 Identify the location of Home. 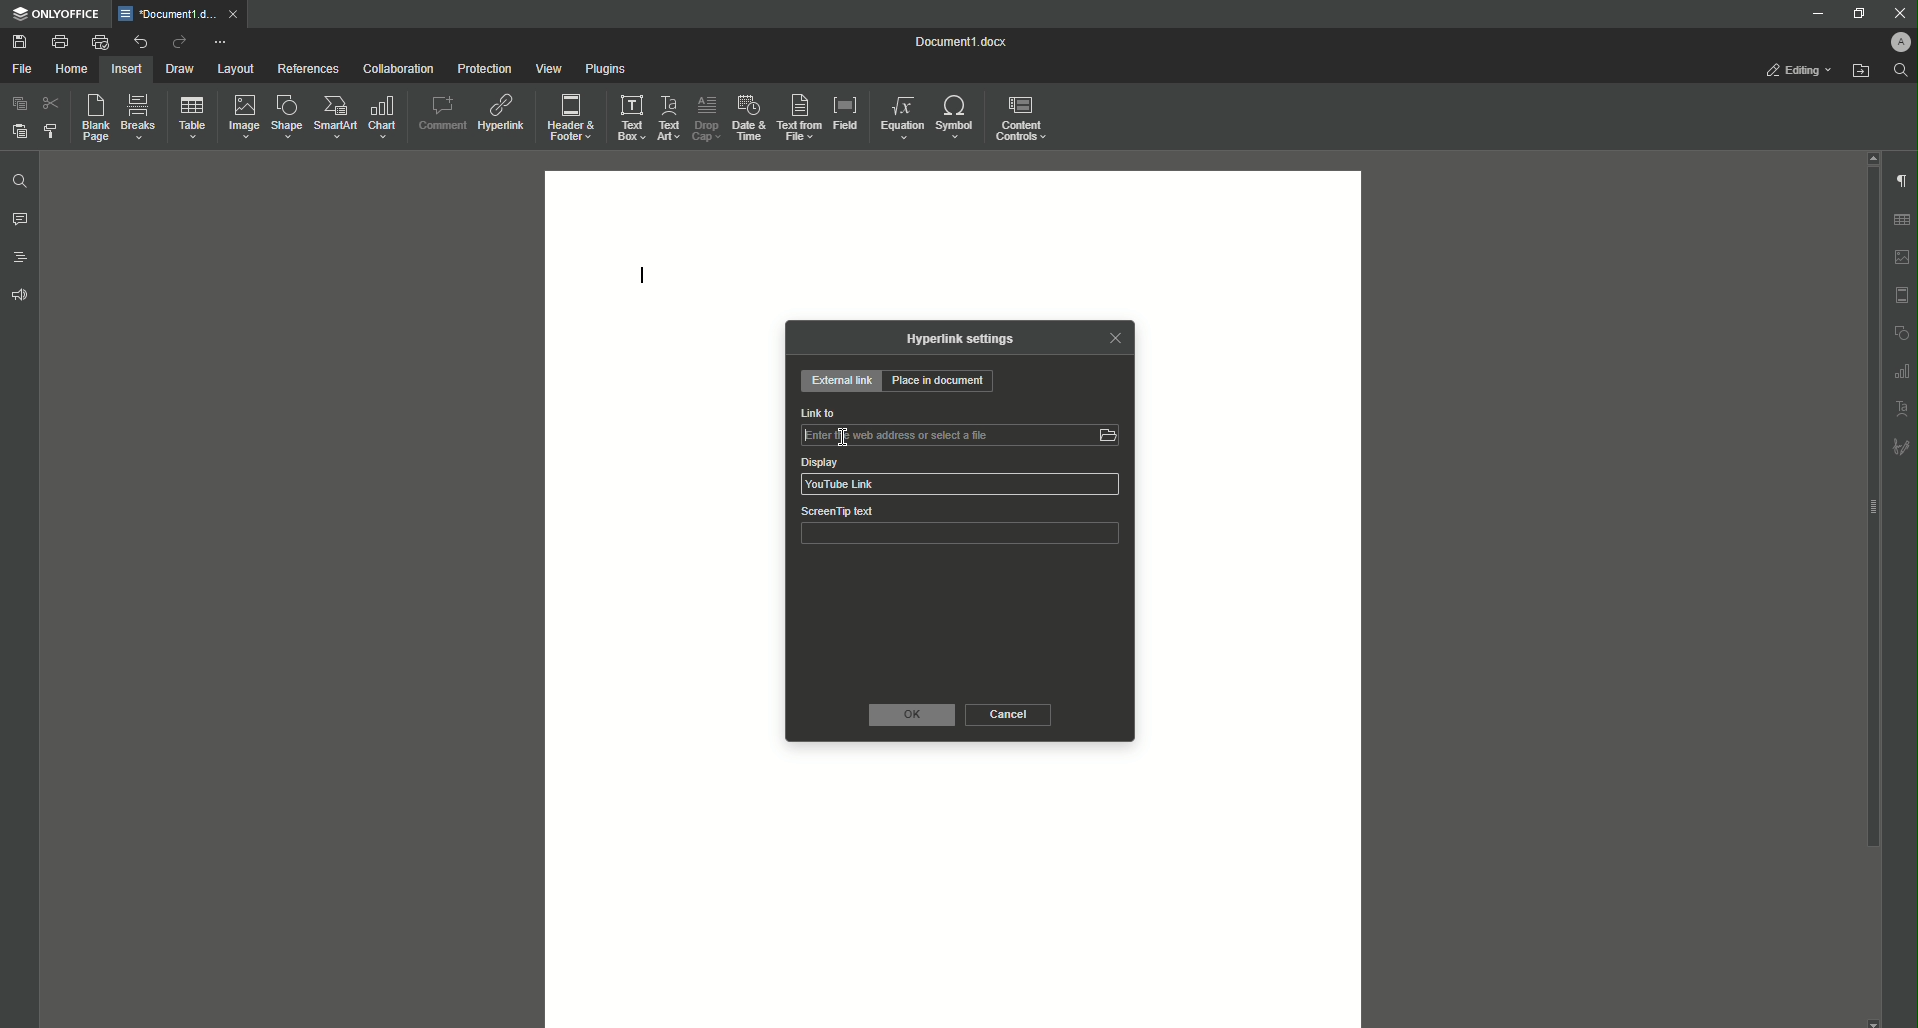
(73, 69).